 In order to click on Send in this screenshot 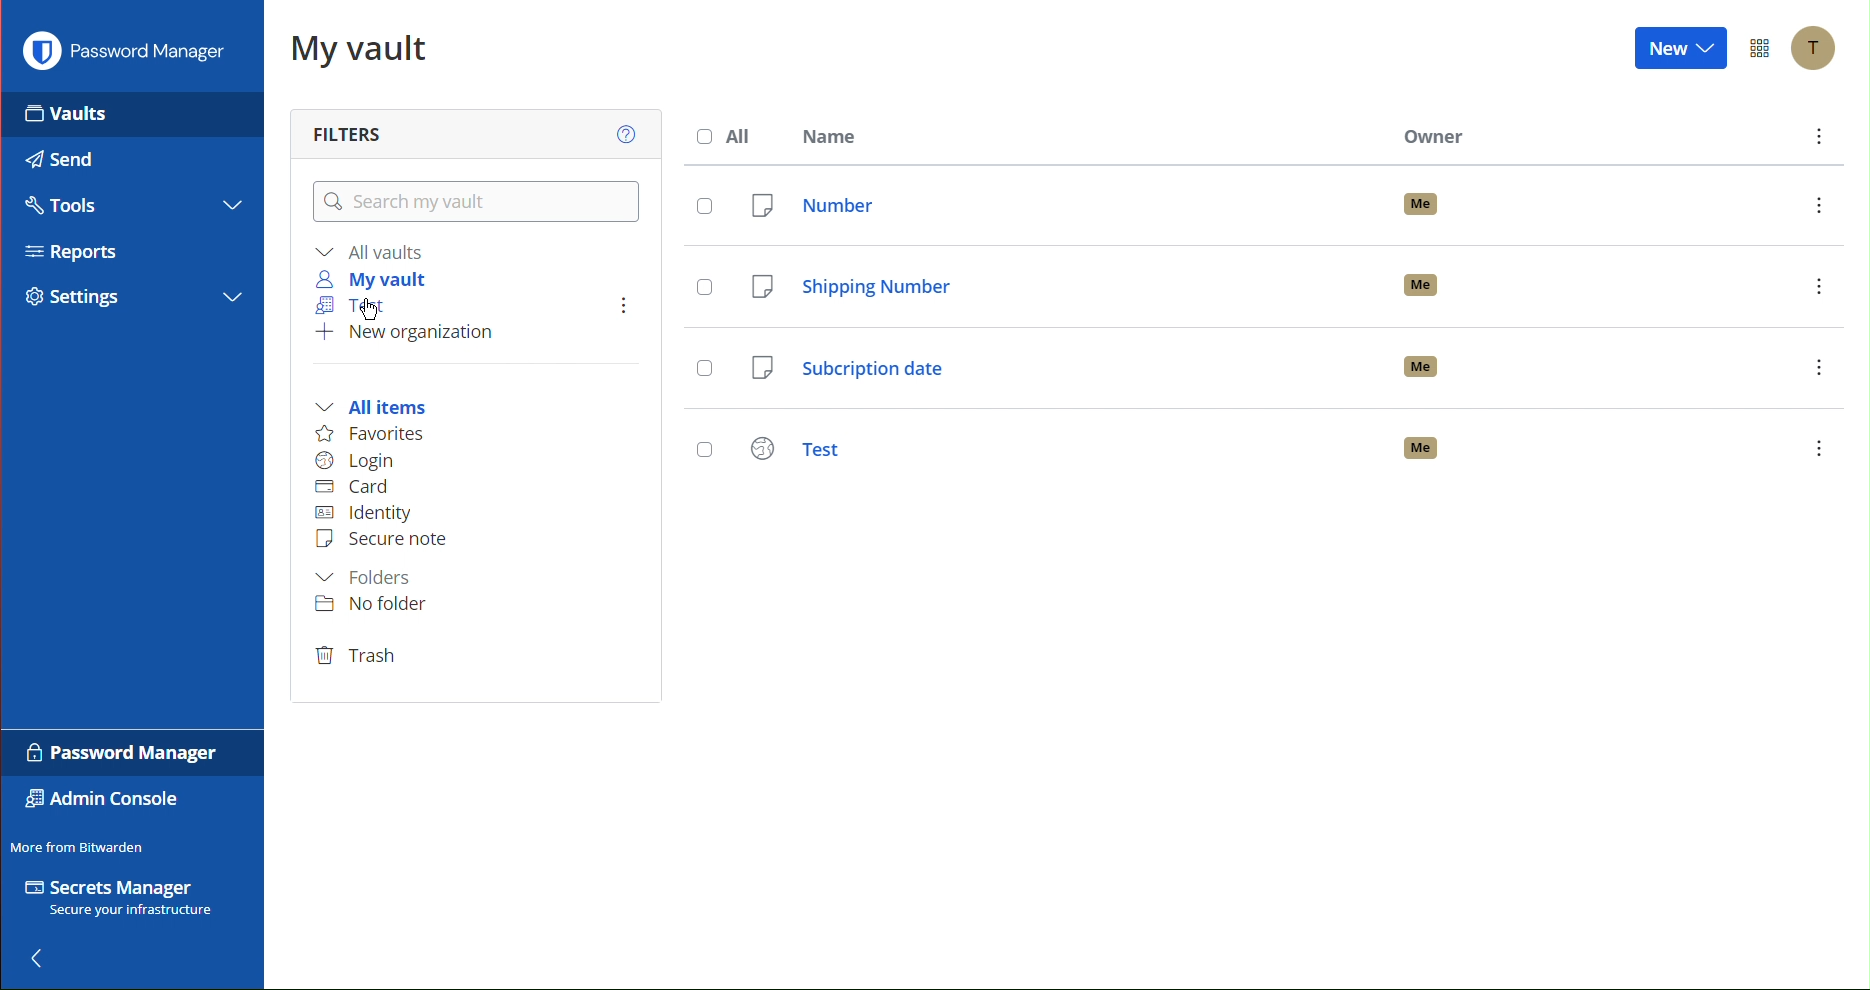, I will do `click(67, 163)`.